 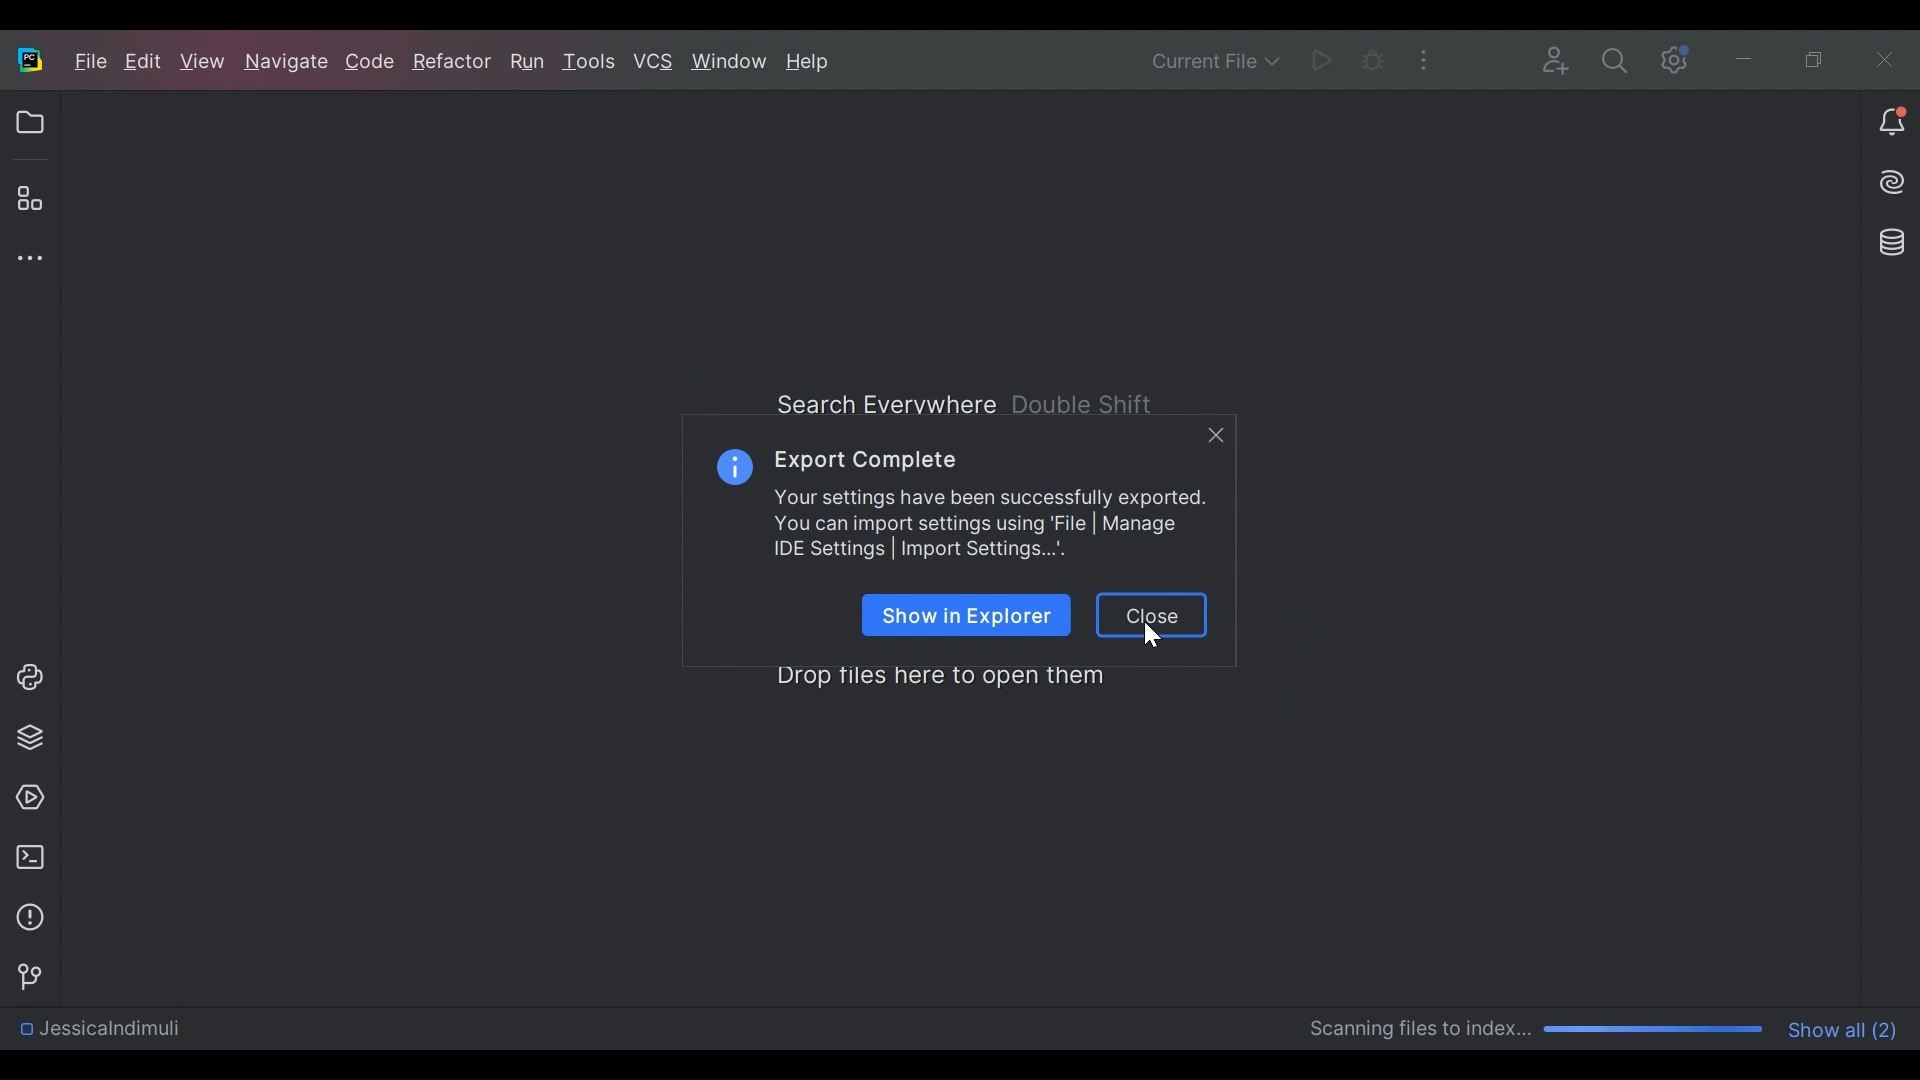 I want to click on Project View, so click(x=29, y=123).